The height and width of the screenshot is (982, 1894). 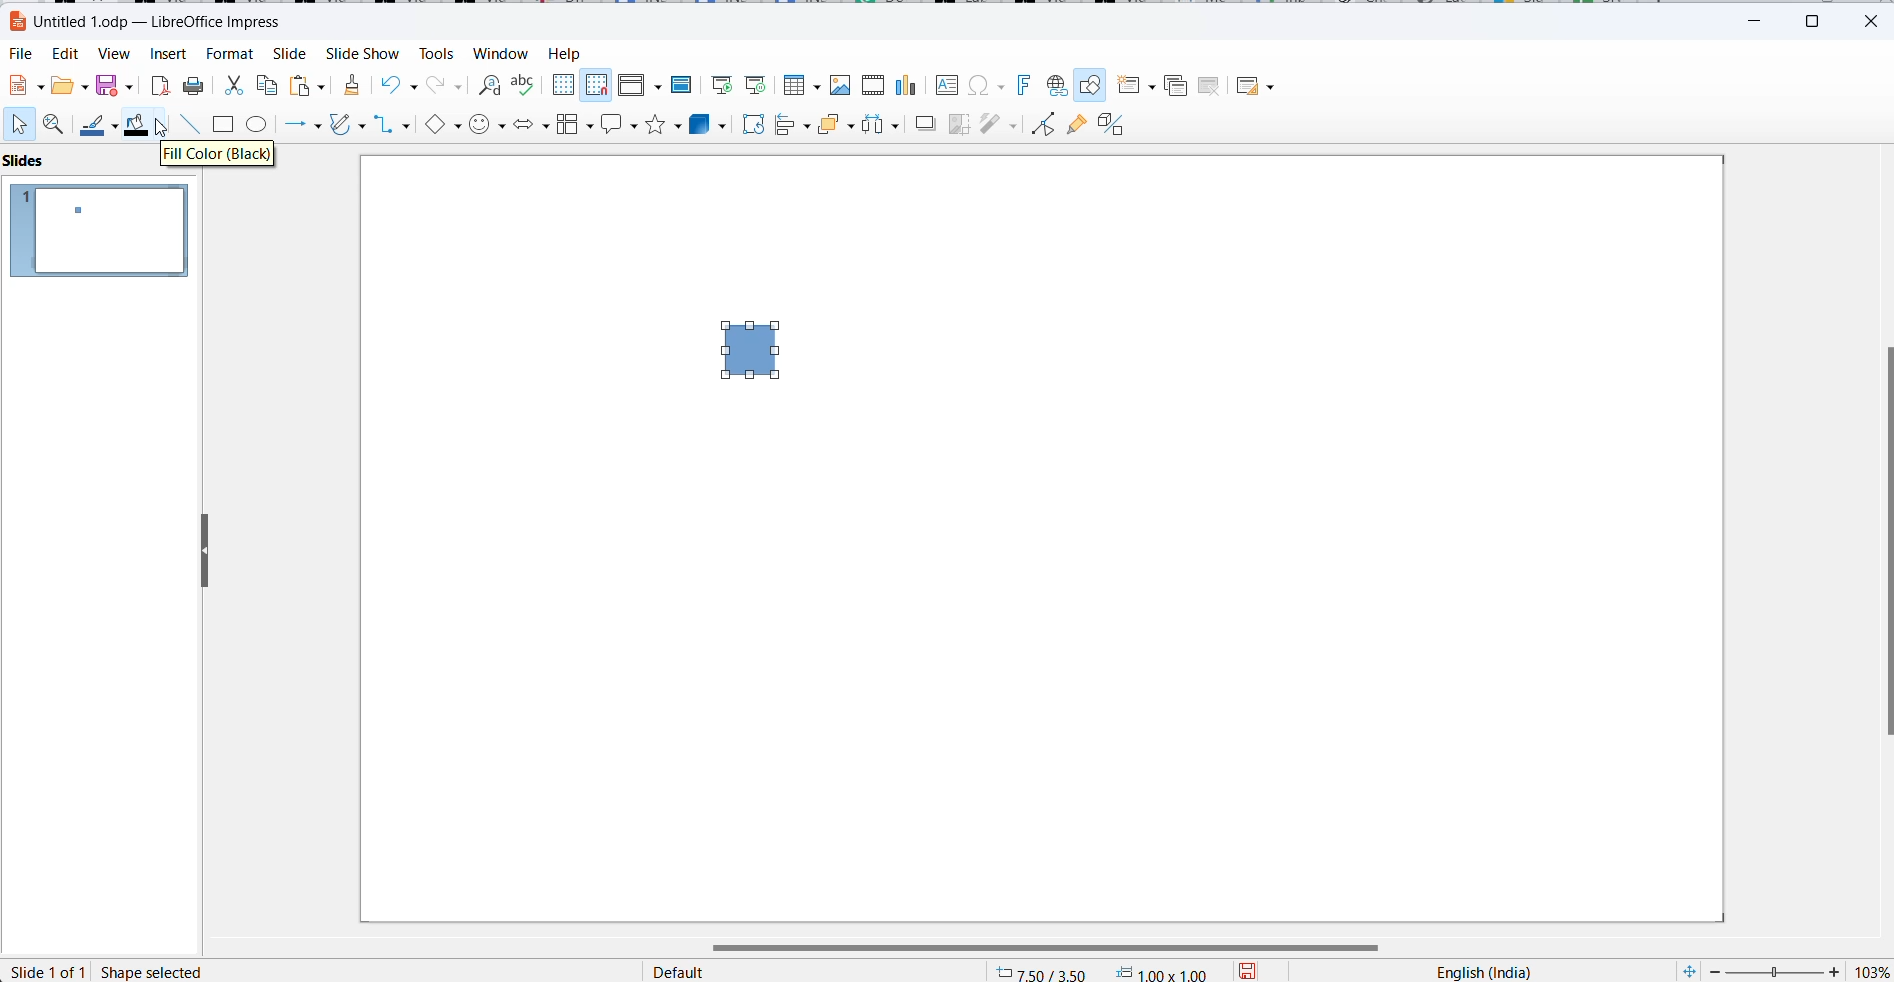 I want to click on toggle endpoint edit mode, so click(x=1040, y=123).